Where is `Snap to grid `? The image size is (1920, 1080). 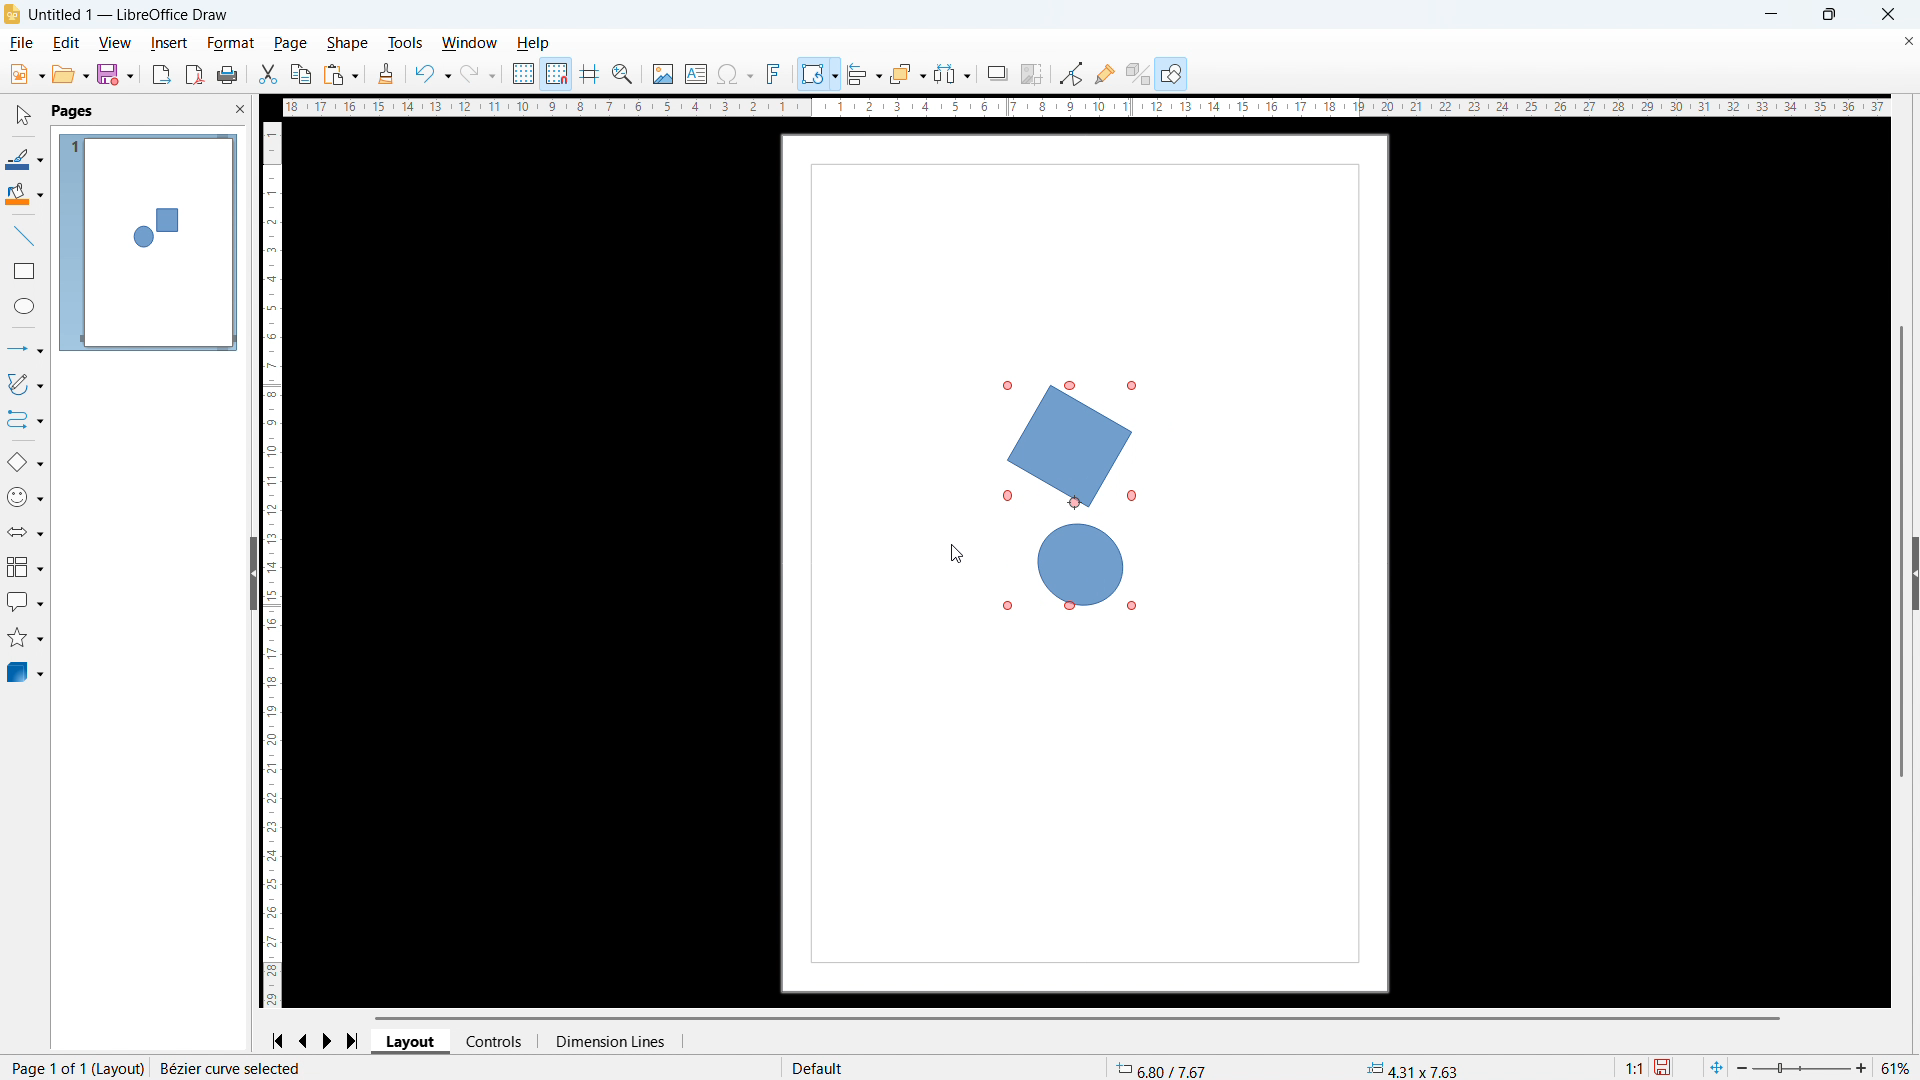 Snap to grid  is located at coordinates (556, 74).